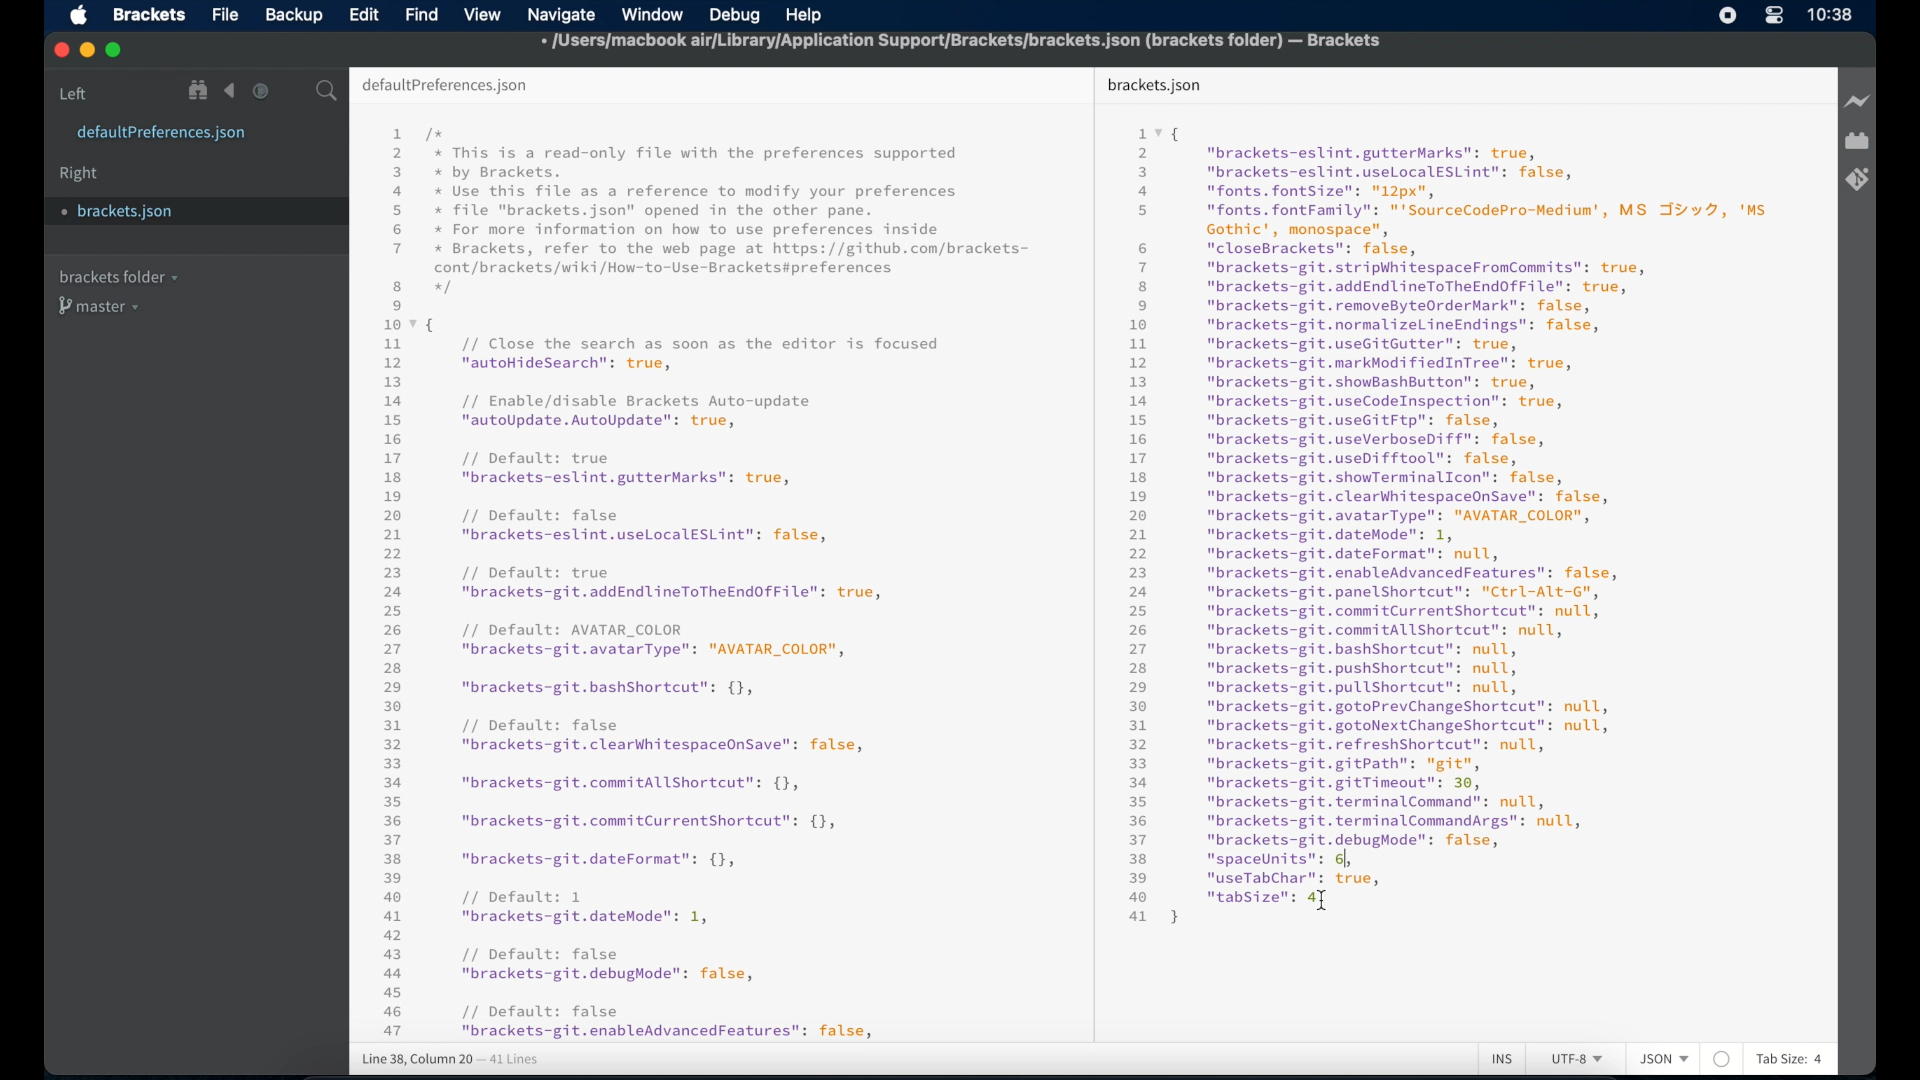  What do you see at coordinates (101, 306) in the screenshot?
I see `master` at bounding box center [101, 306].